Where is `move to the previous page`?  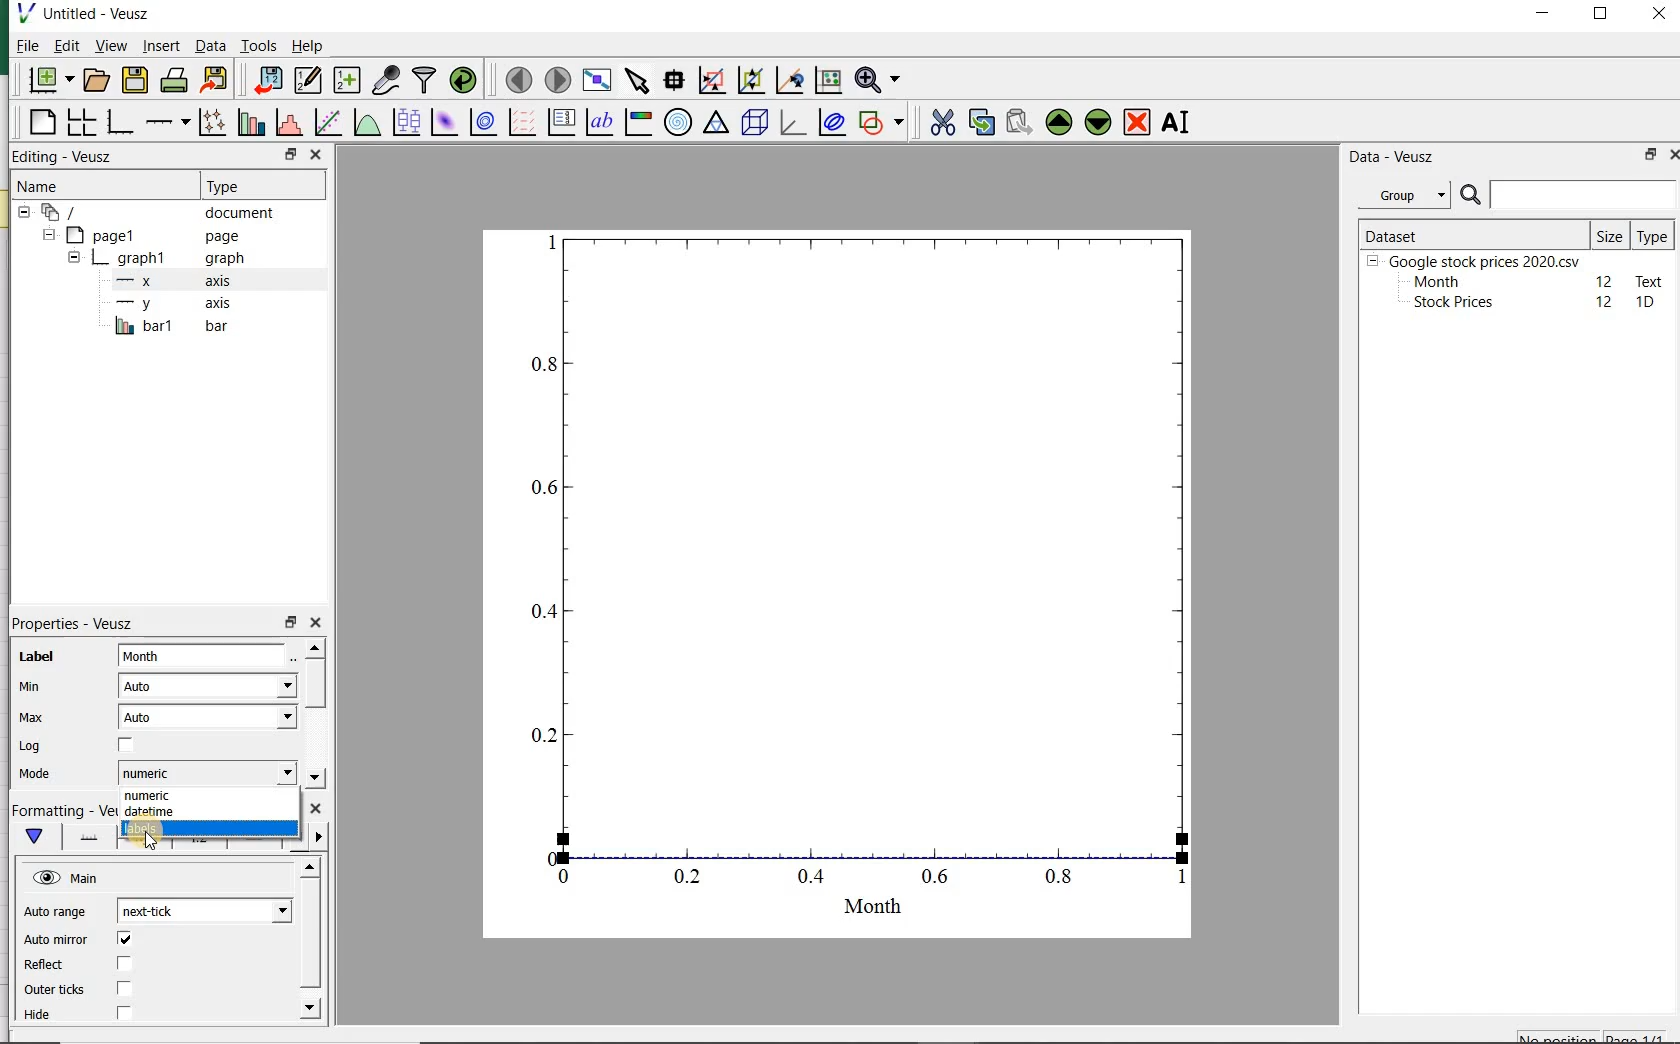
move to the previous page is located at coordinates (516, 78).